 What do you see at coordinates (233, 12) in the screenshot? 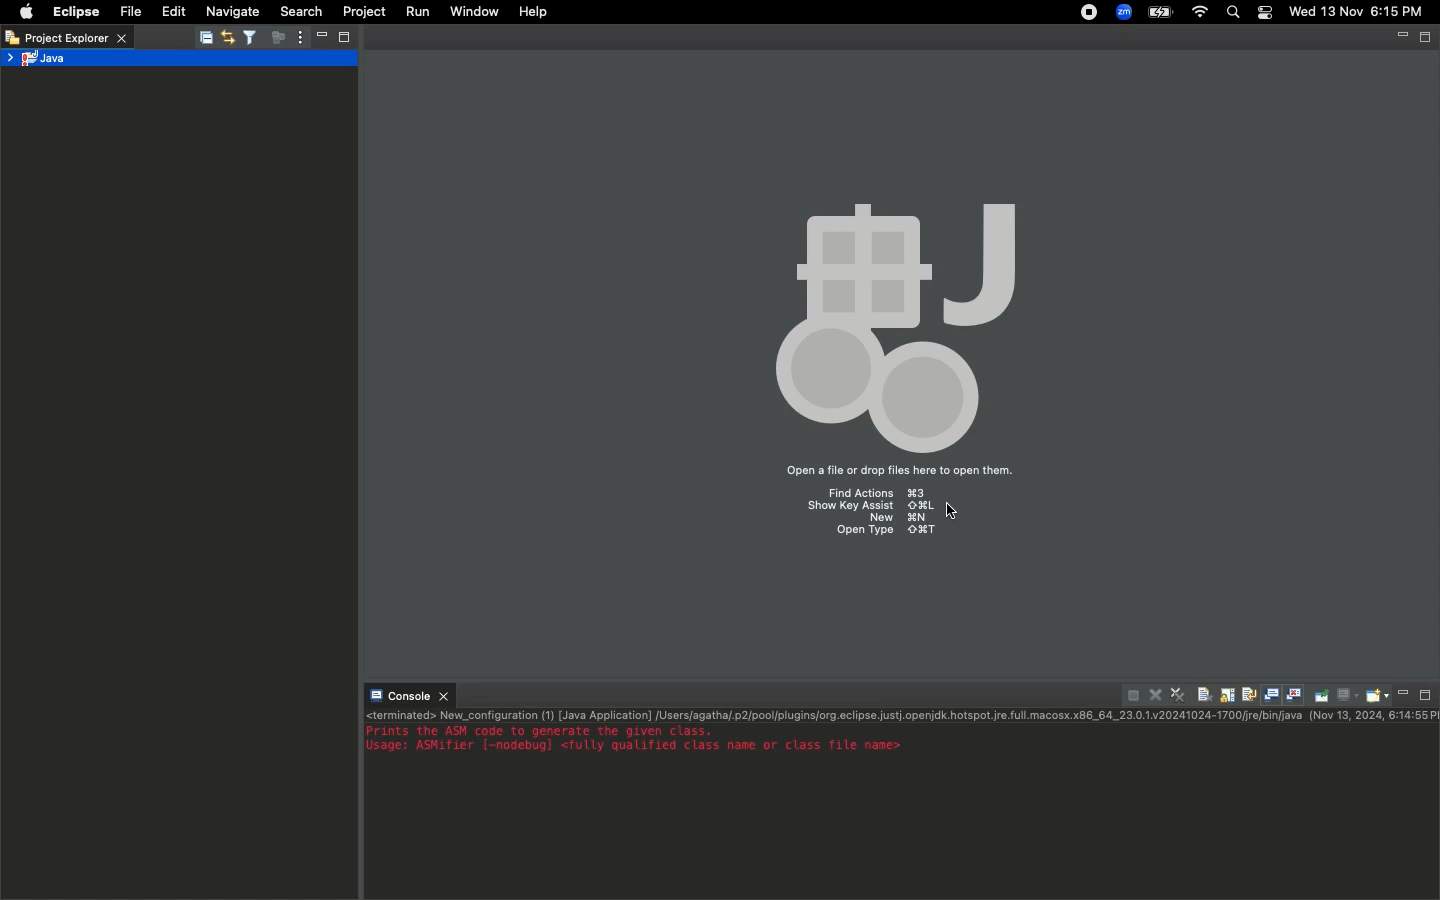
I see `Navigate` at bounding box center [233, 12].